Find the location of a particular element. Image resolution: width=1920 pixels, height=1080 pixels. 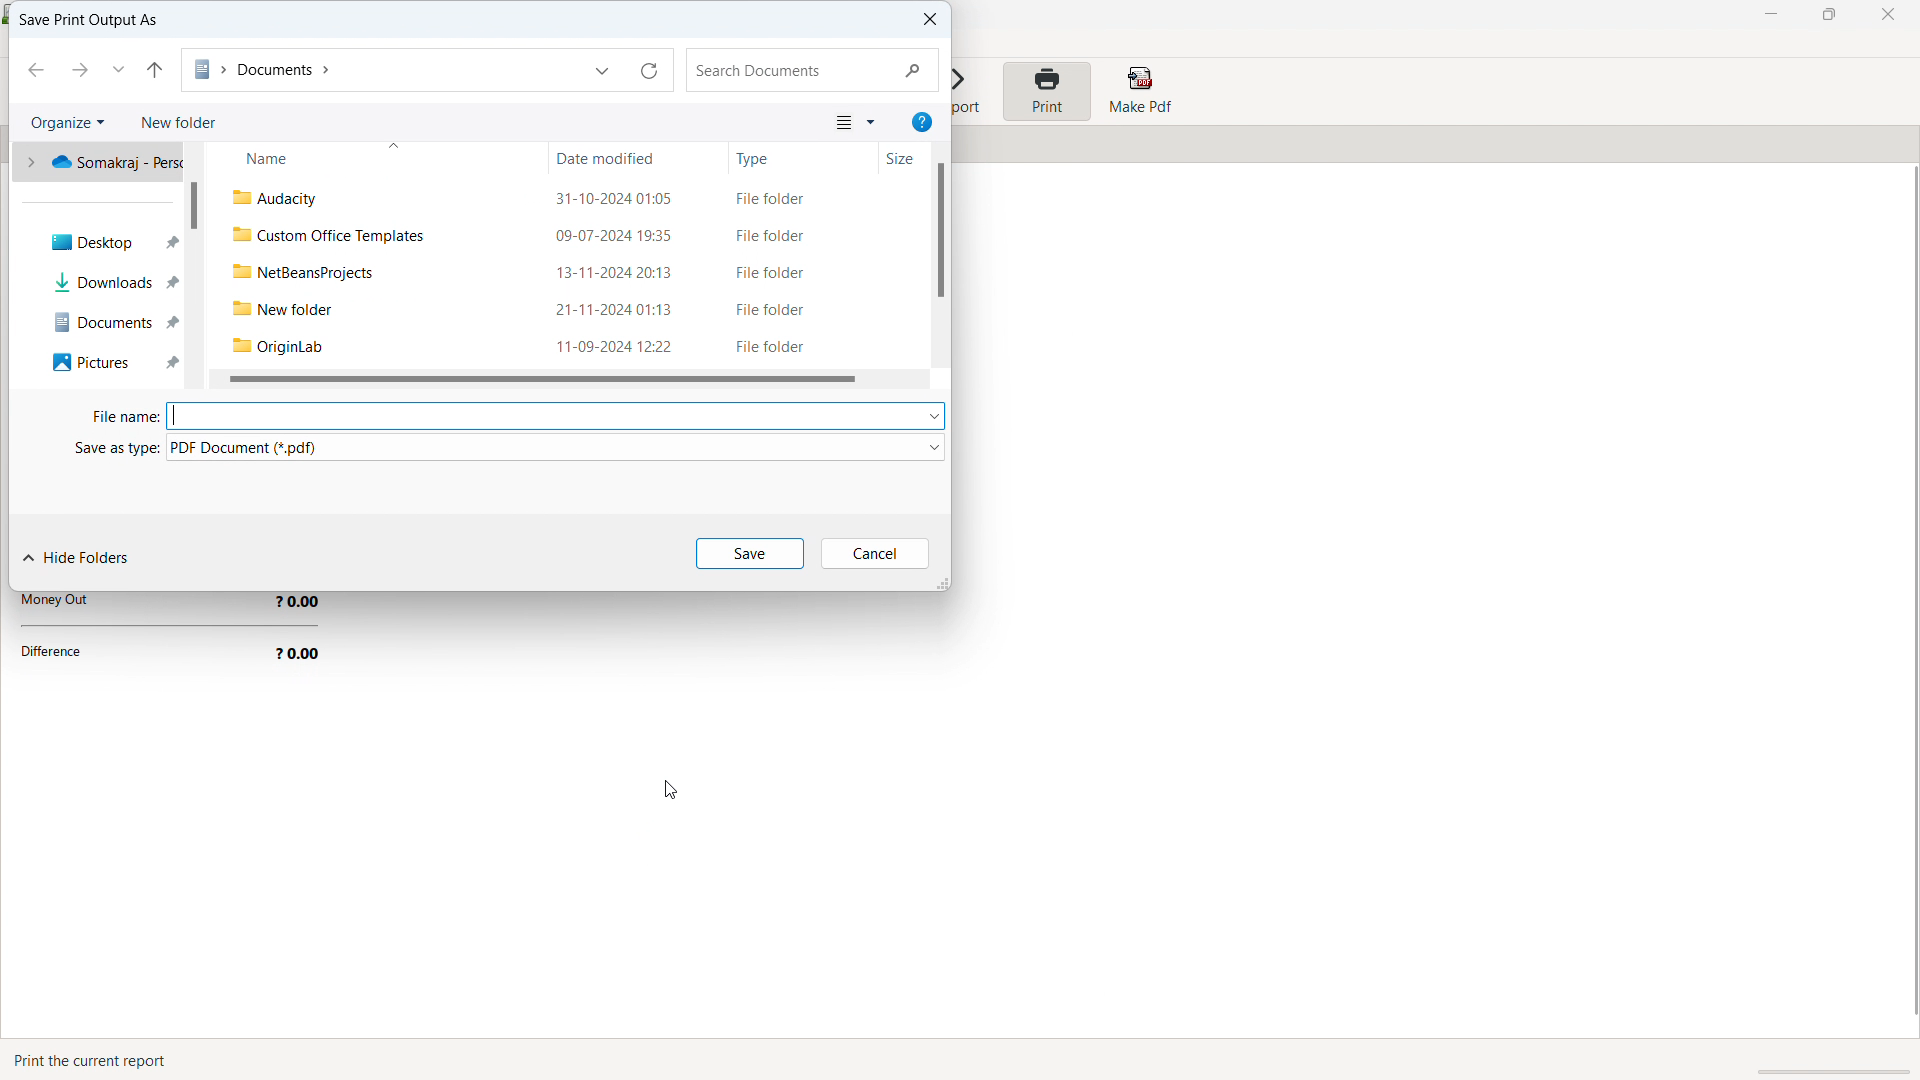

cancel is located at coordinates (875, 553).